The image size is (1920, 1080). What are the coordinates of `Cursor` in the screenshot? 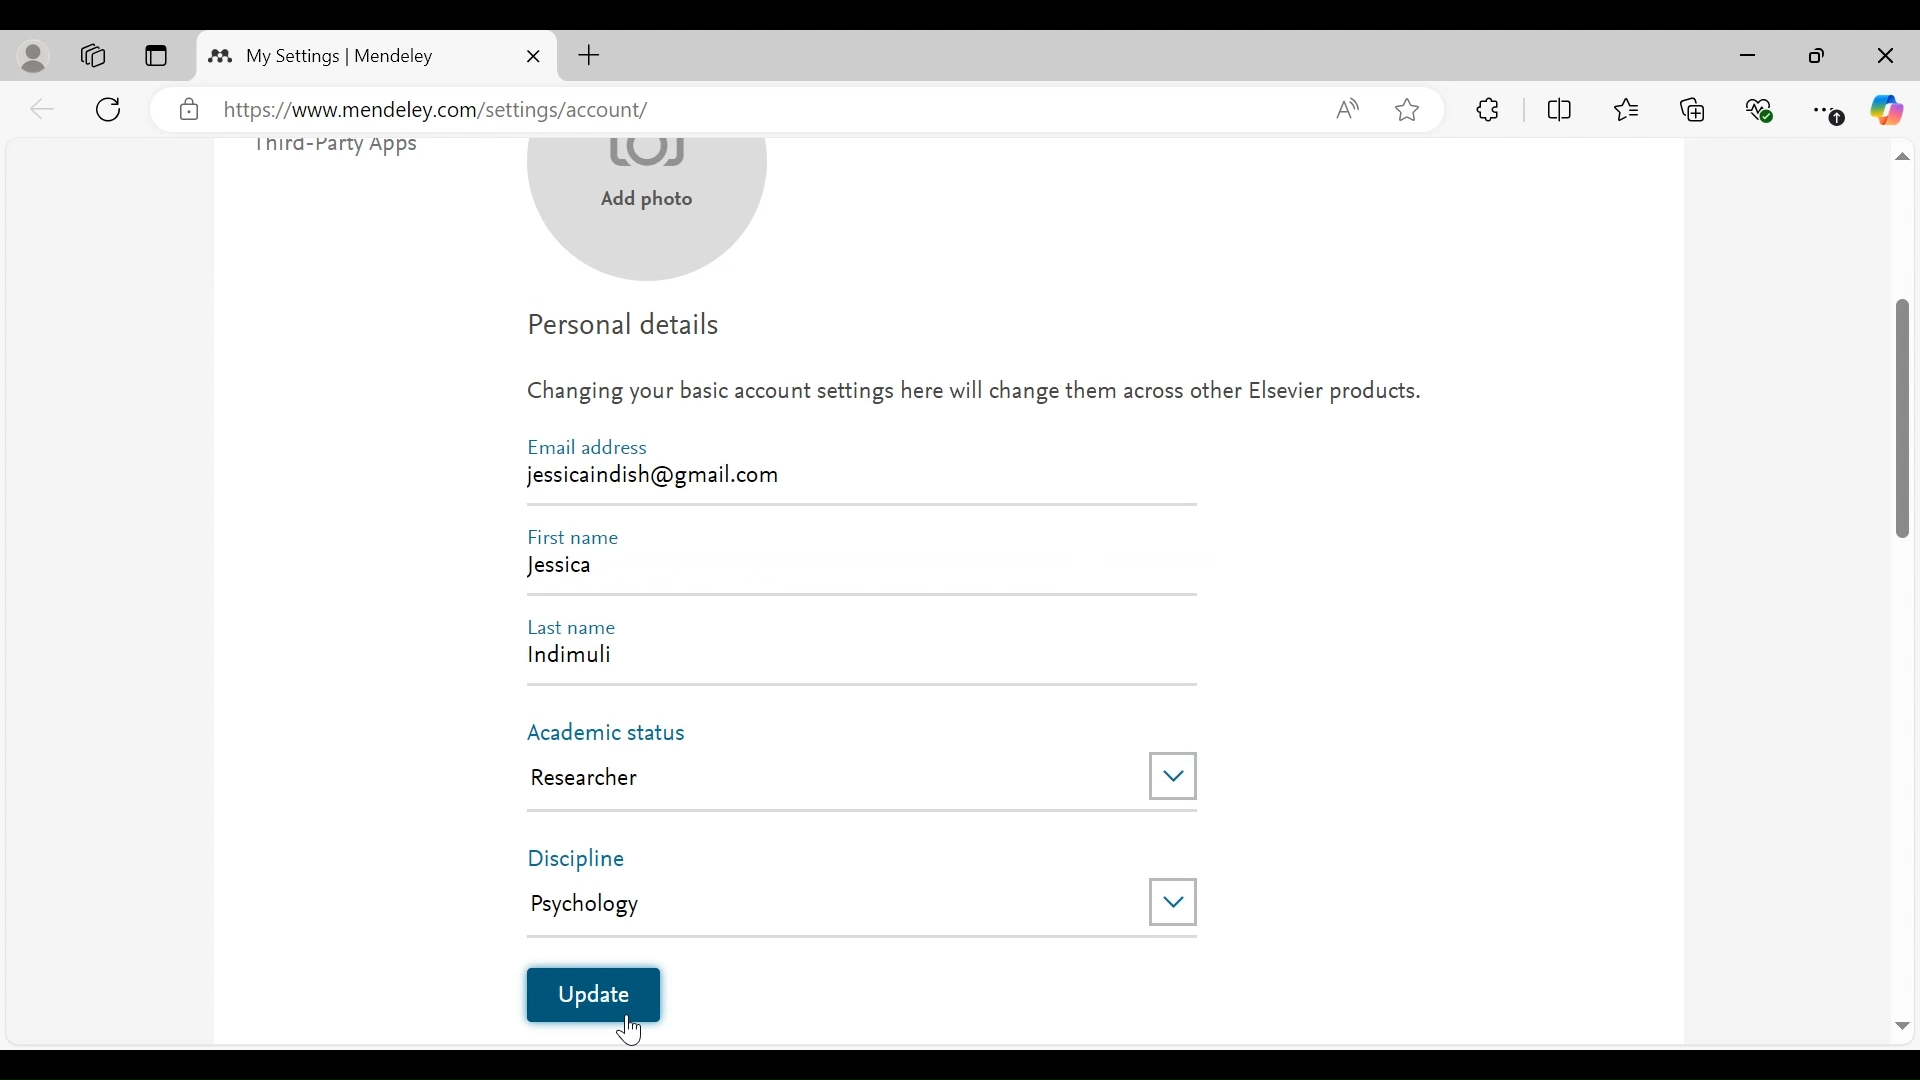 It's located at (632, 1026).